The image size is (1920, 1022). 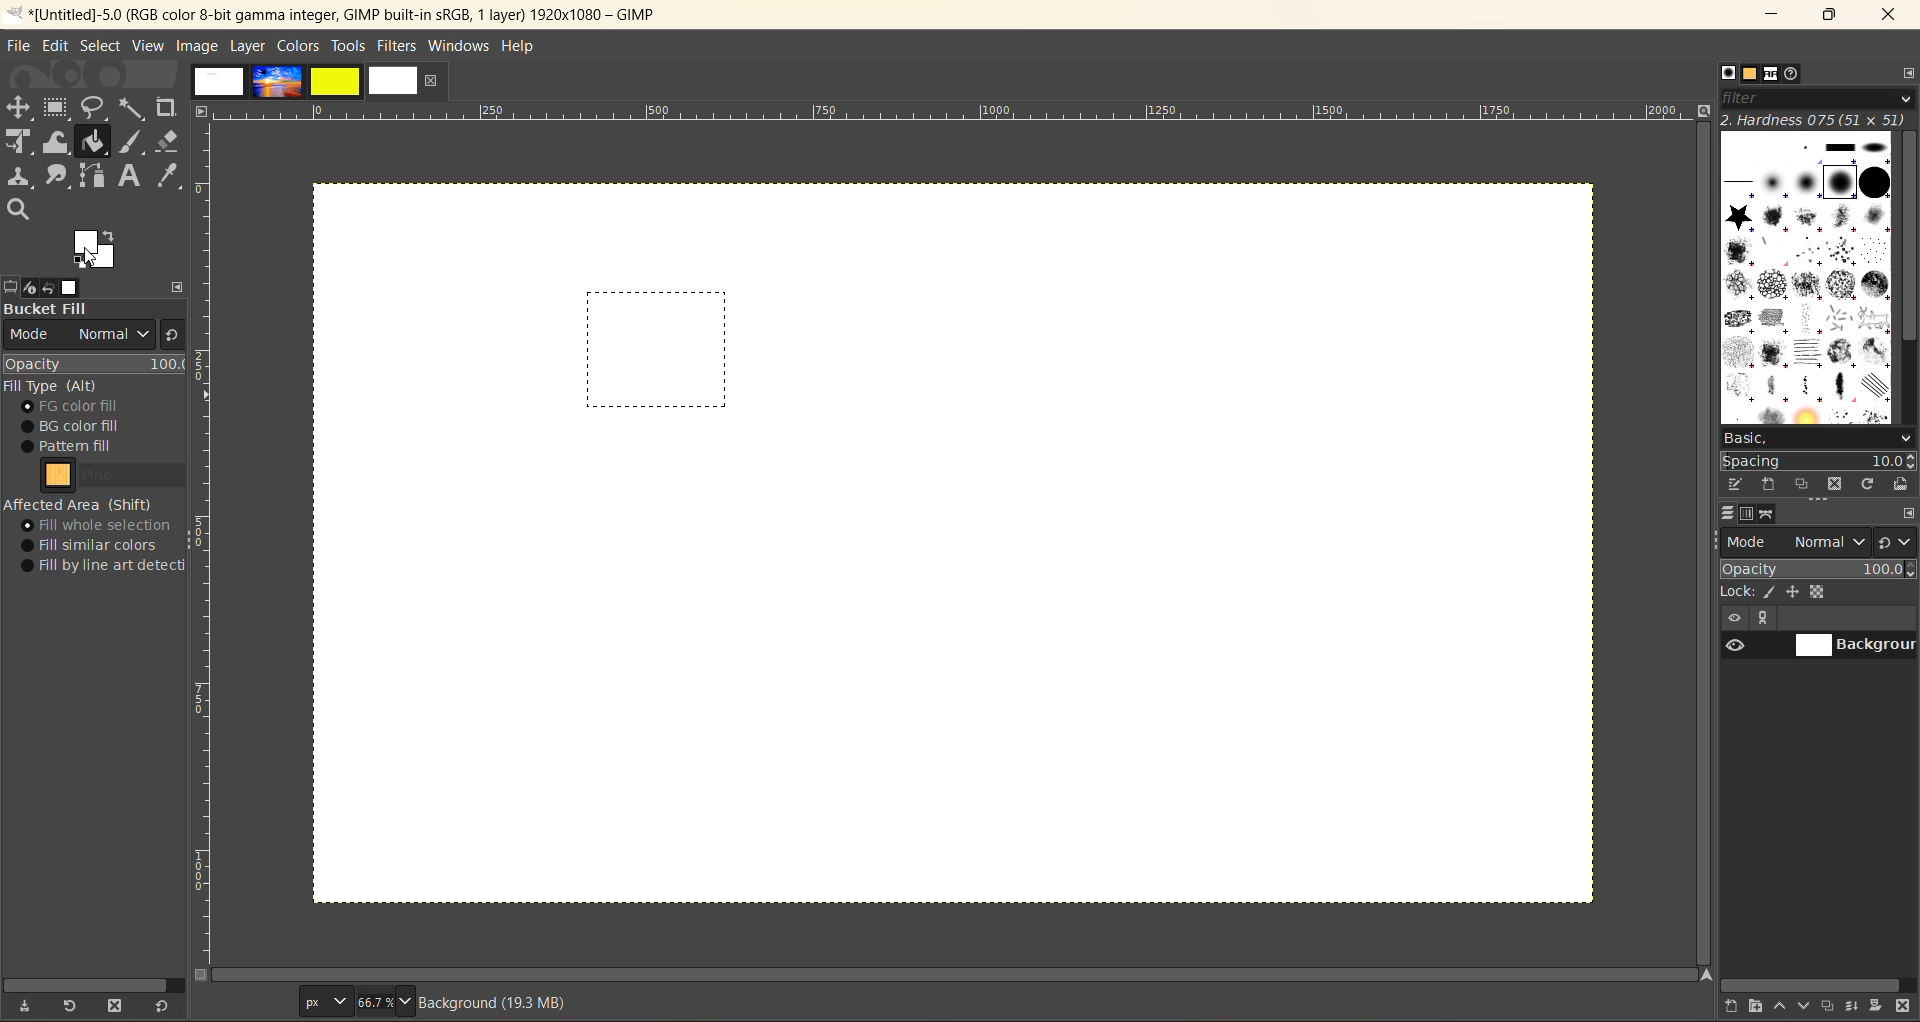 What do you see at coordinates (96, 545) in the screenshot?
I see `fill similar colors` at bounding box center [96, 545].